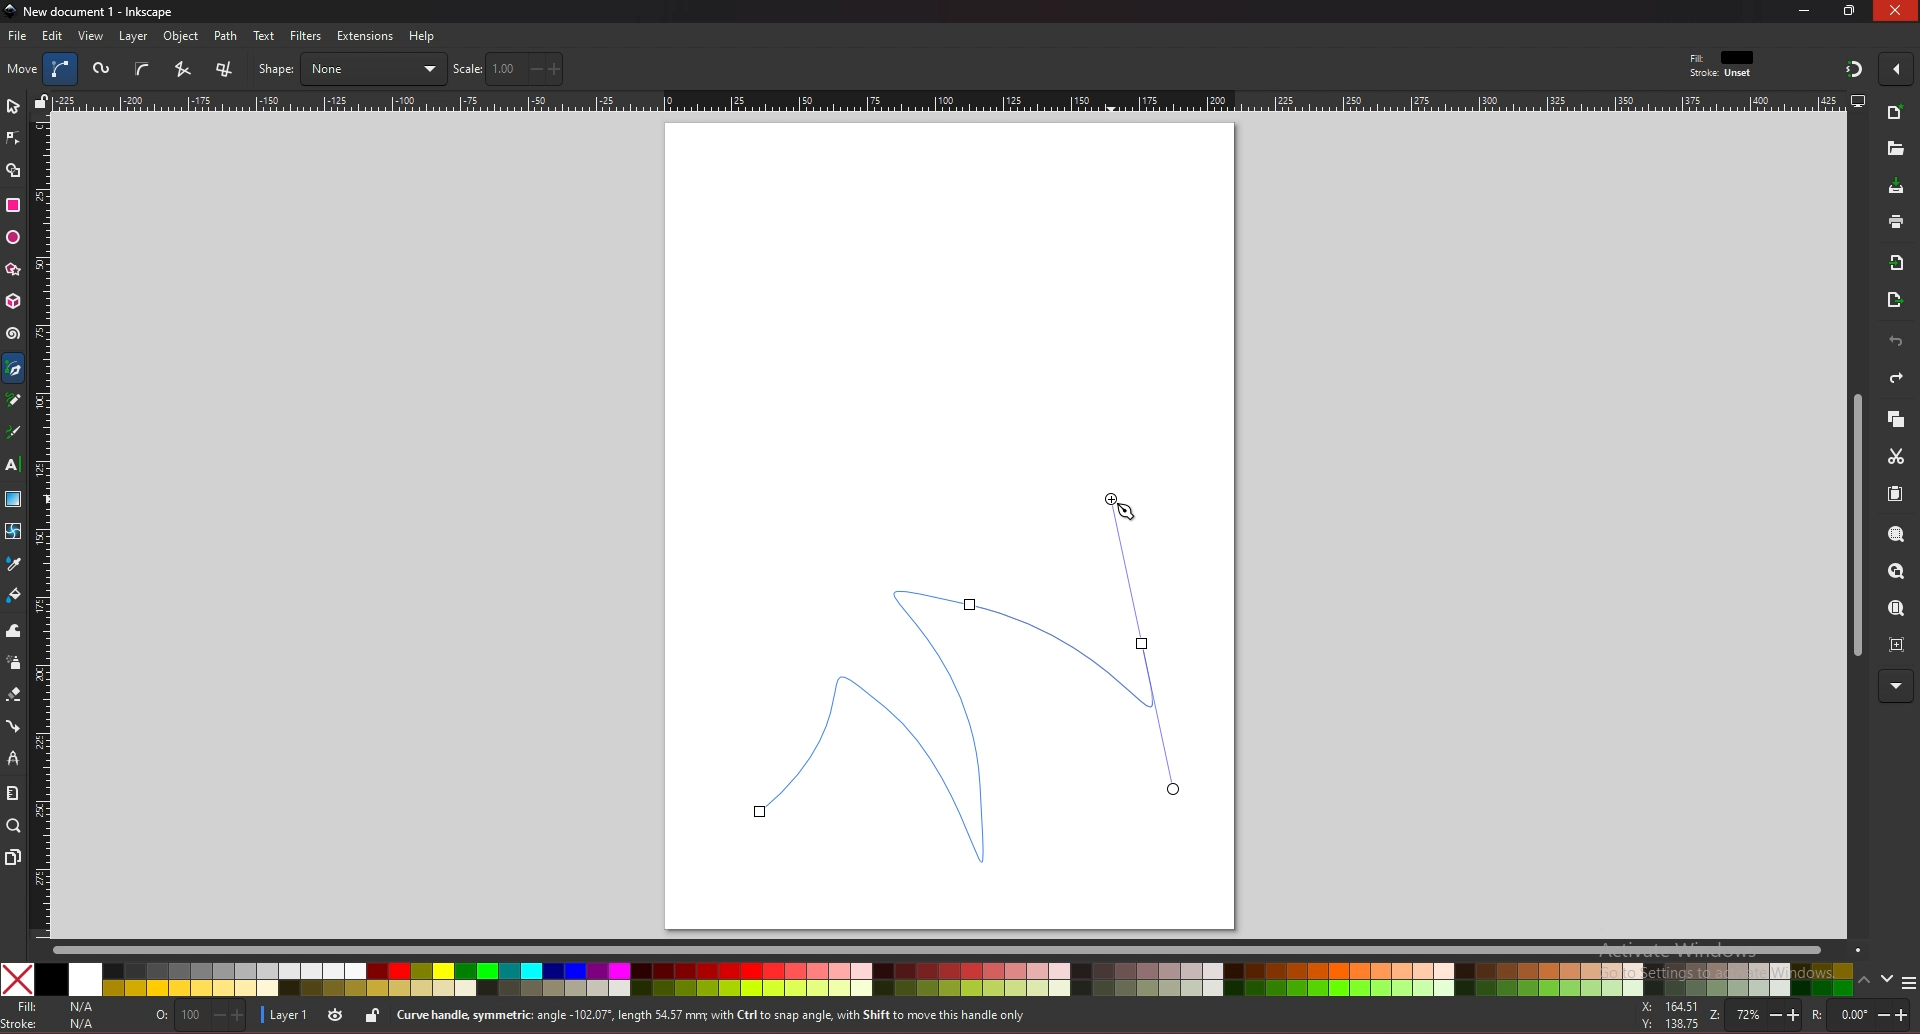  Describe the element at coordinates (17, 369) in the screenshot. I see `pen` at that location.